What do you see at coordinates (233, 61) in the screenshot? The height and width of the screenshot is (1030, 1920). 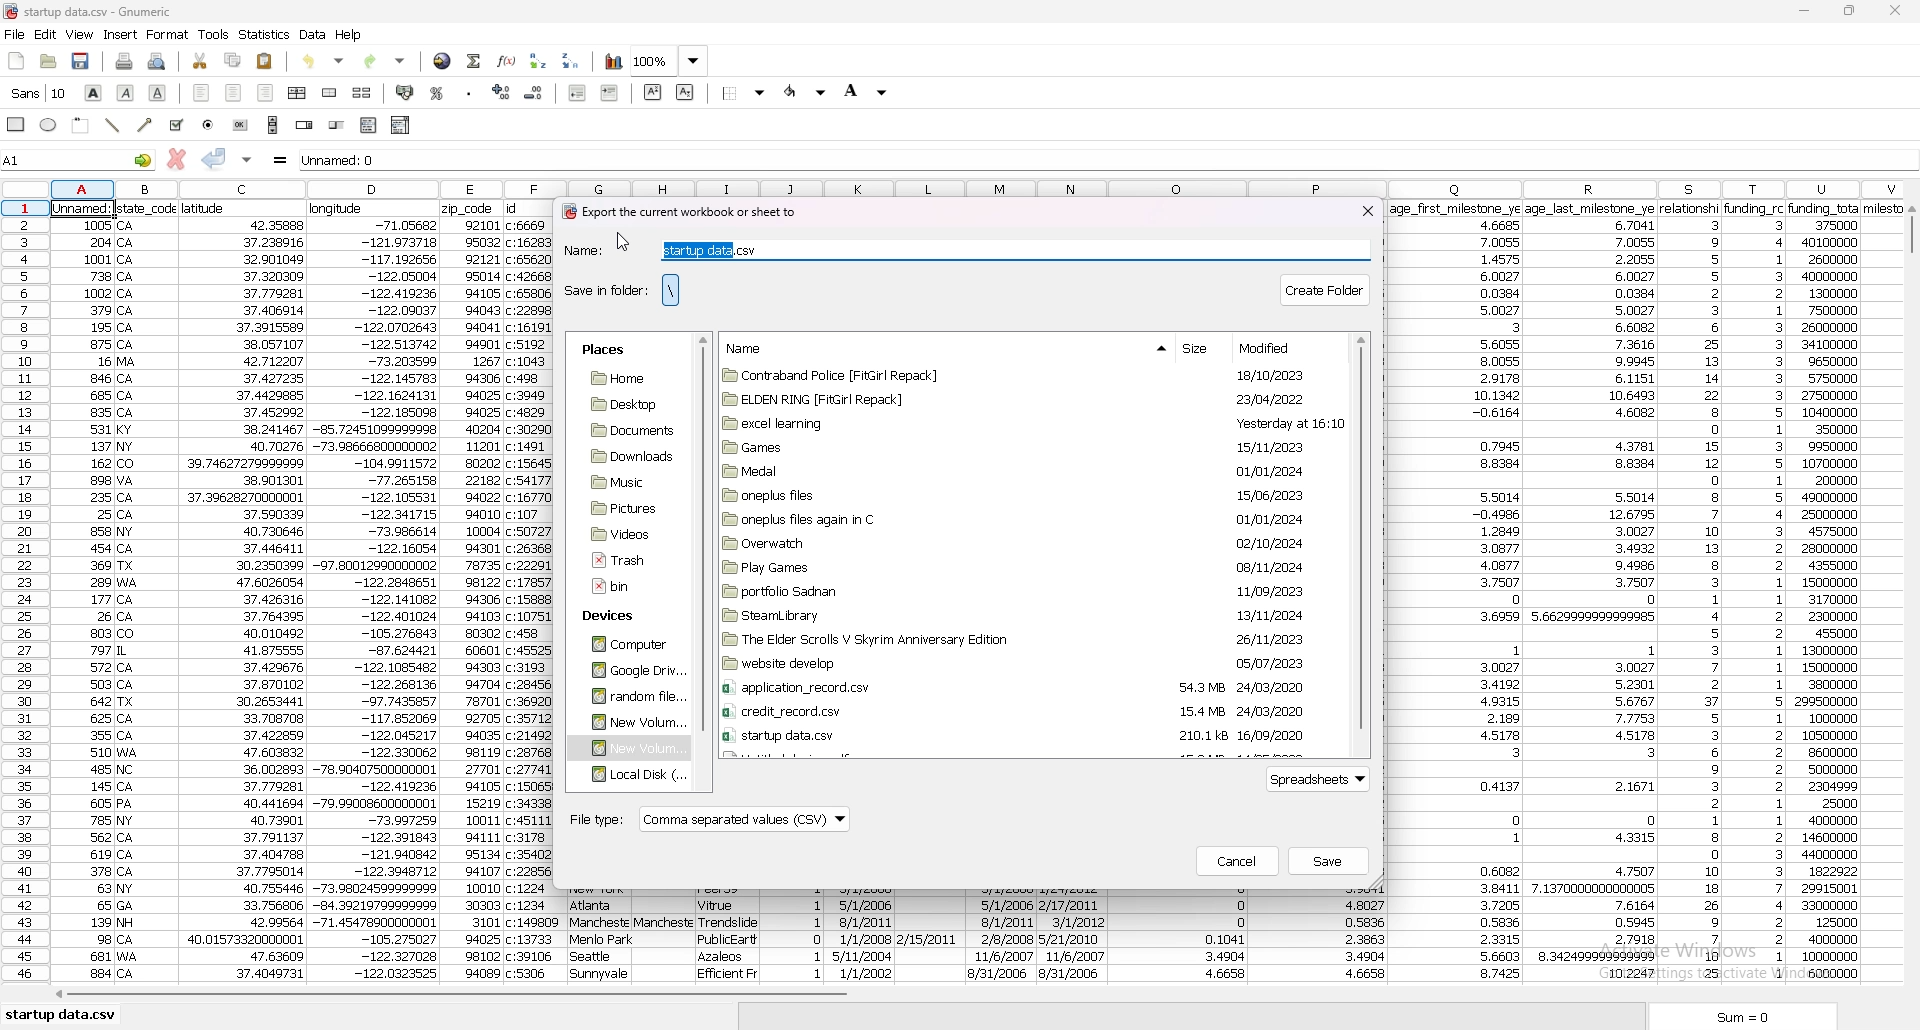 I see `copy` at bounding box center [233, 61].